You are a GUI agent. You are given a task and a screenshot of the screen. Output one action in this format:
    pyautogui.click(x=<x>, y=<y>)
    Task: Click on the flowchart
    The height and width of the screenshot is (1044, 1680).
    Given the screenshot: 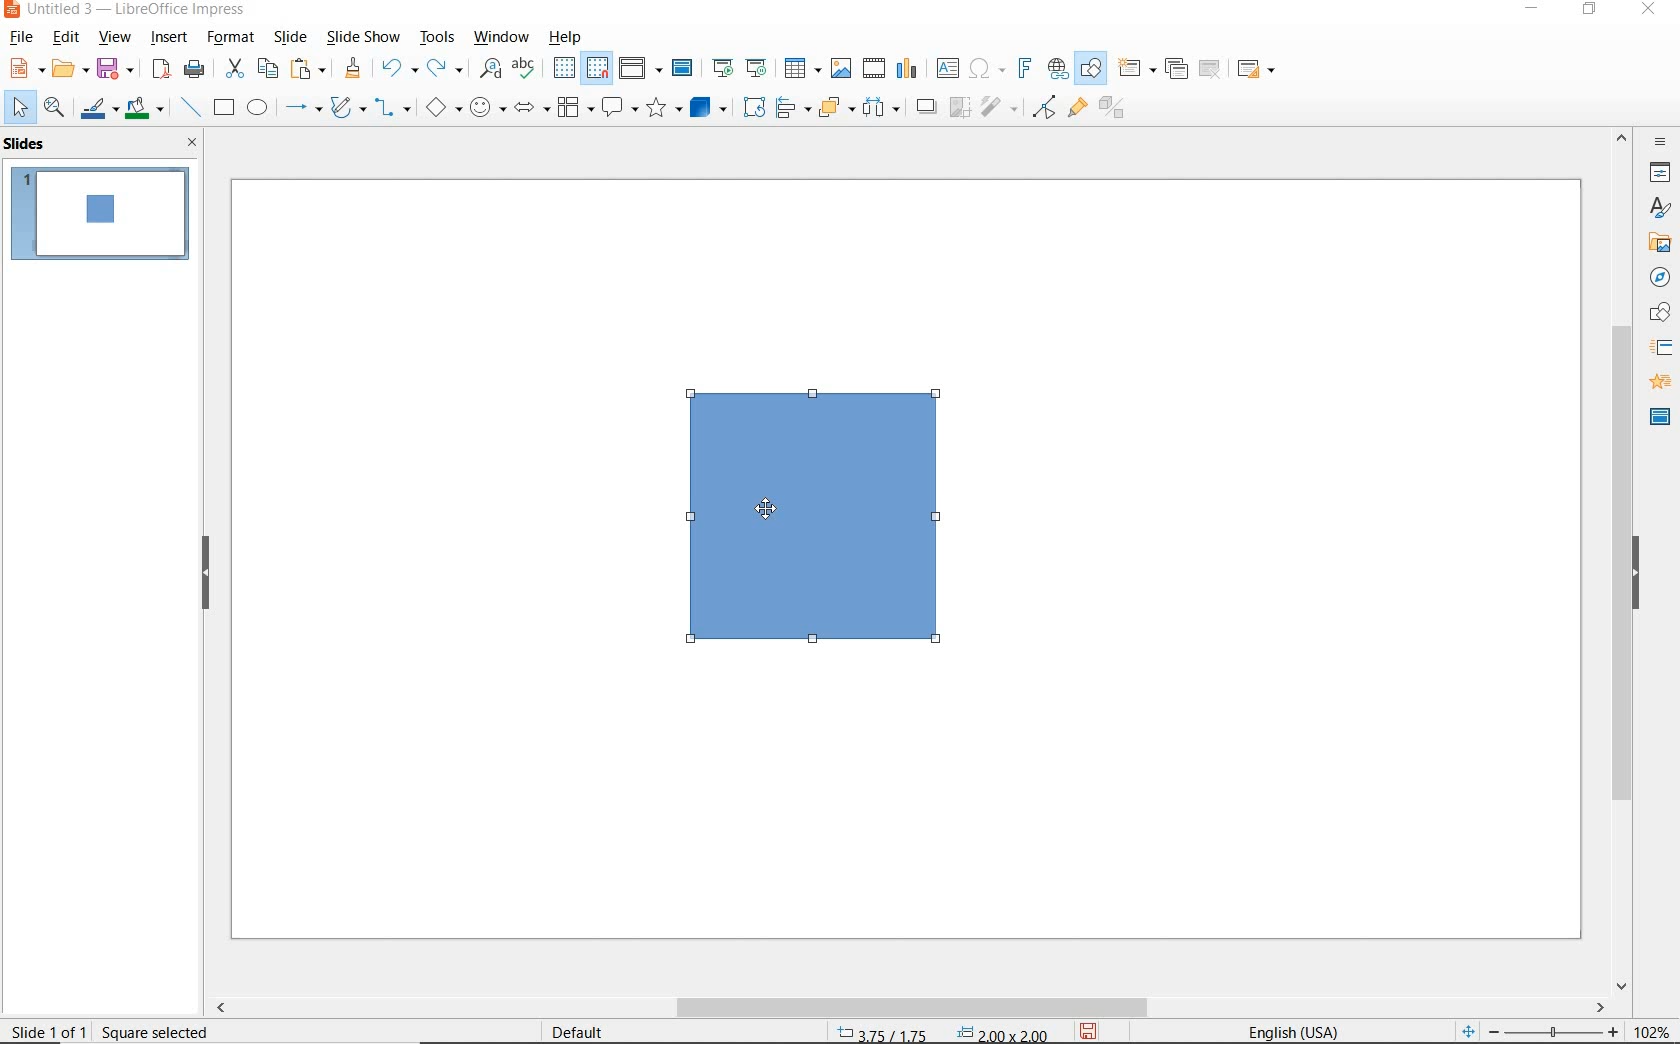 What is the action you would take?
    pyautogui.click(x=577, y=108)
    